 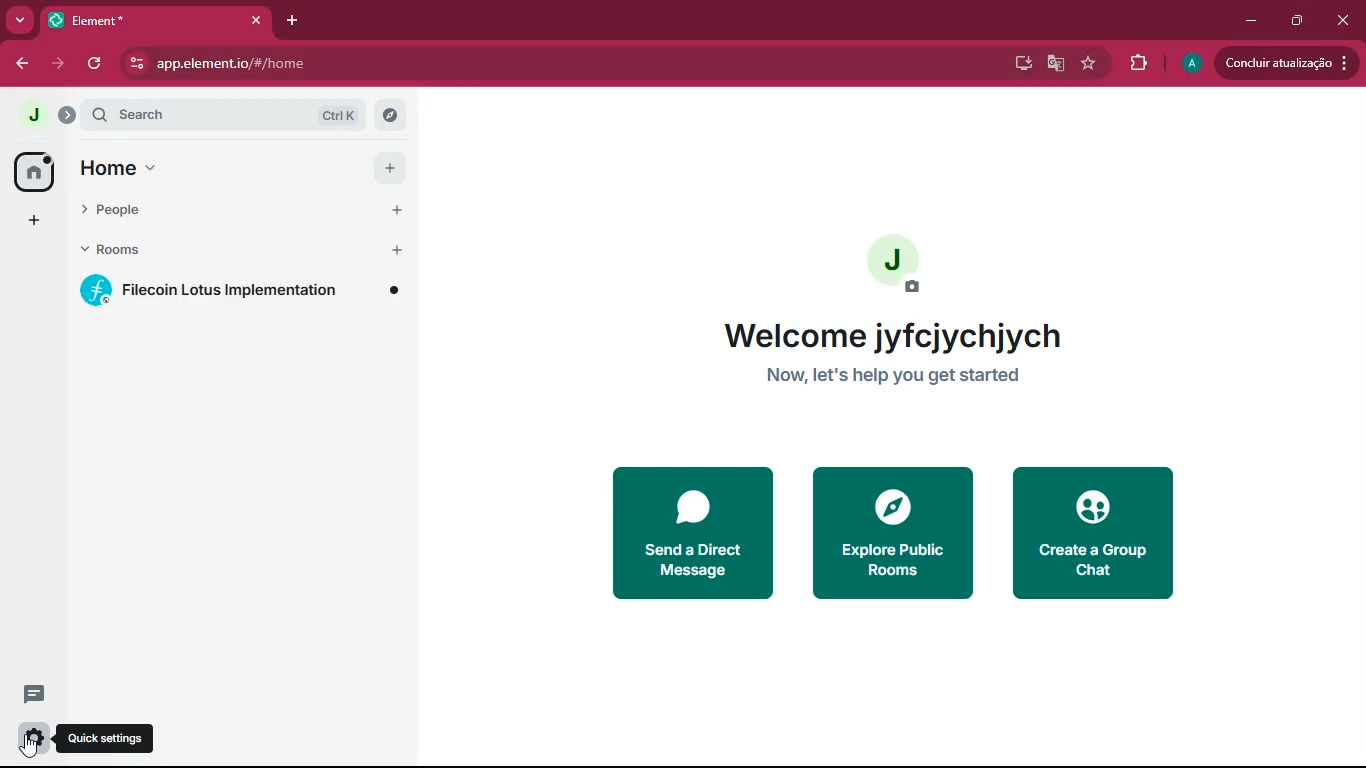 I want to click on close, so click(x=1345, y=24).